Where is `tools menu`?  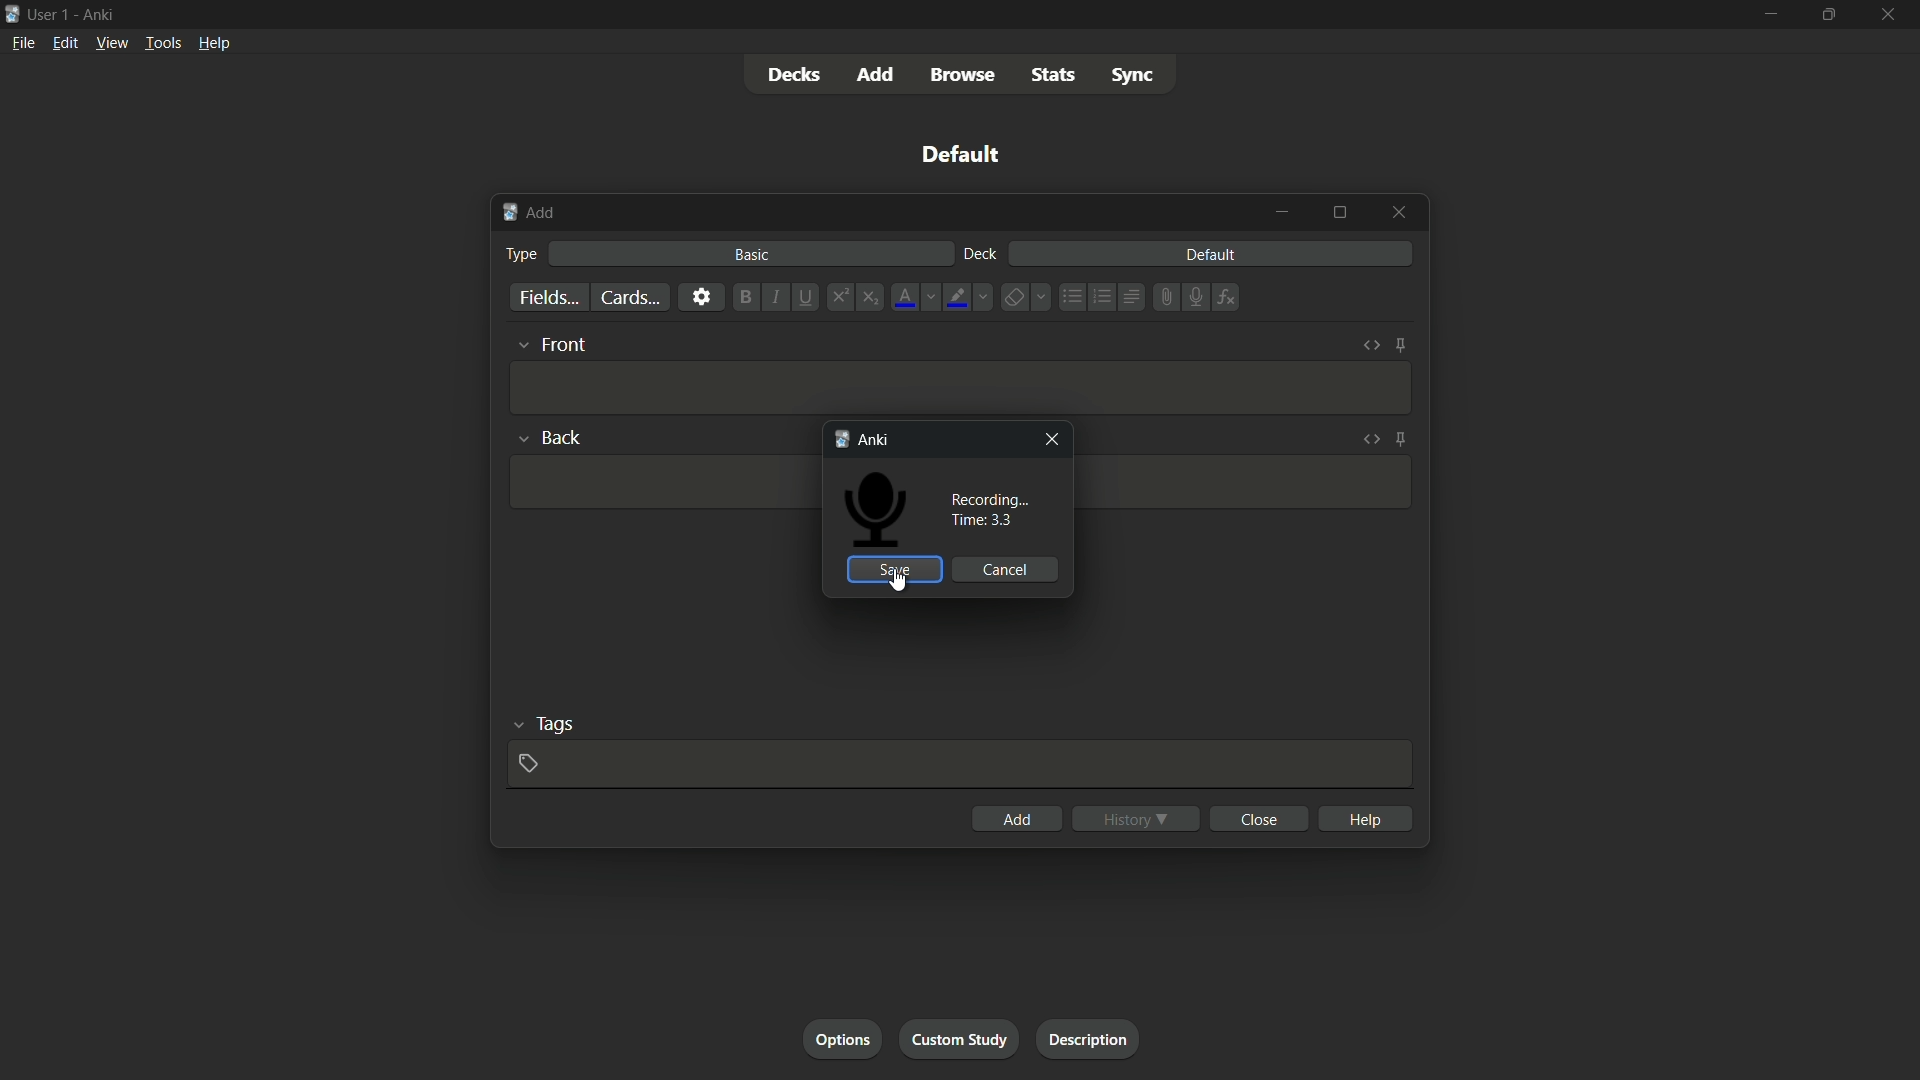
tools menu is located at coordinates (163, 44).